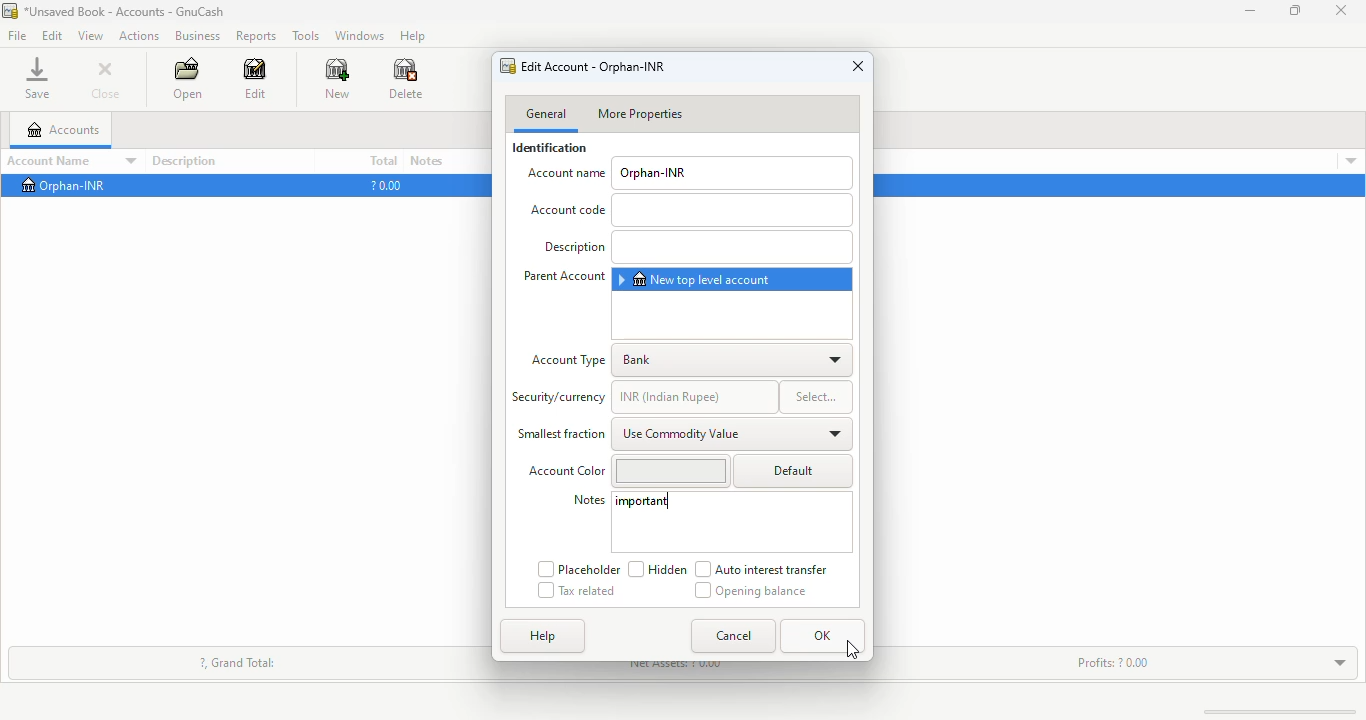  Describe the element at coordinates (593, 66) in the screenshot. I see `edit account - orphan-INR` at that location.